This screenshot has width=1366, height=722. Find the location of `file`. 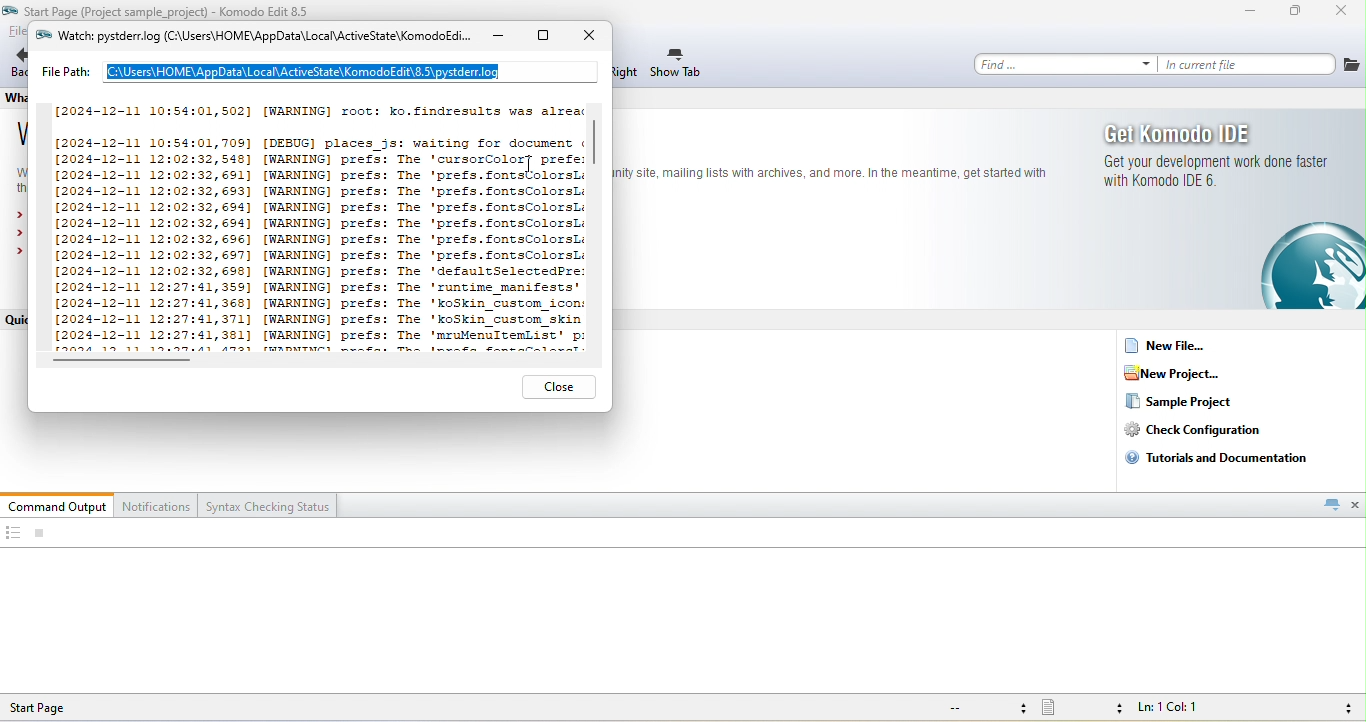

file is located at coordinates (1352, 64).